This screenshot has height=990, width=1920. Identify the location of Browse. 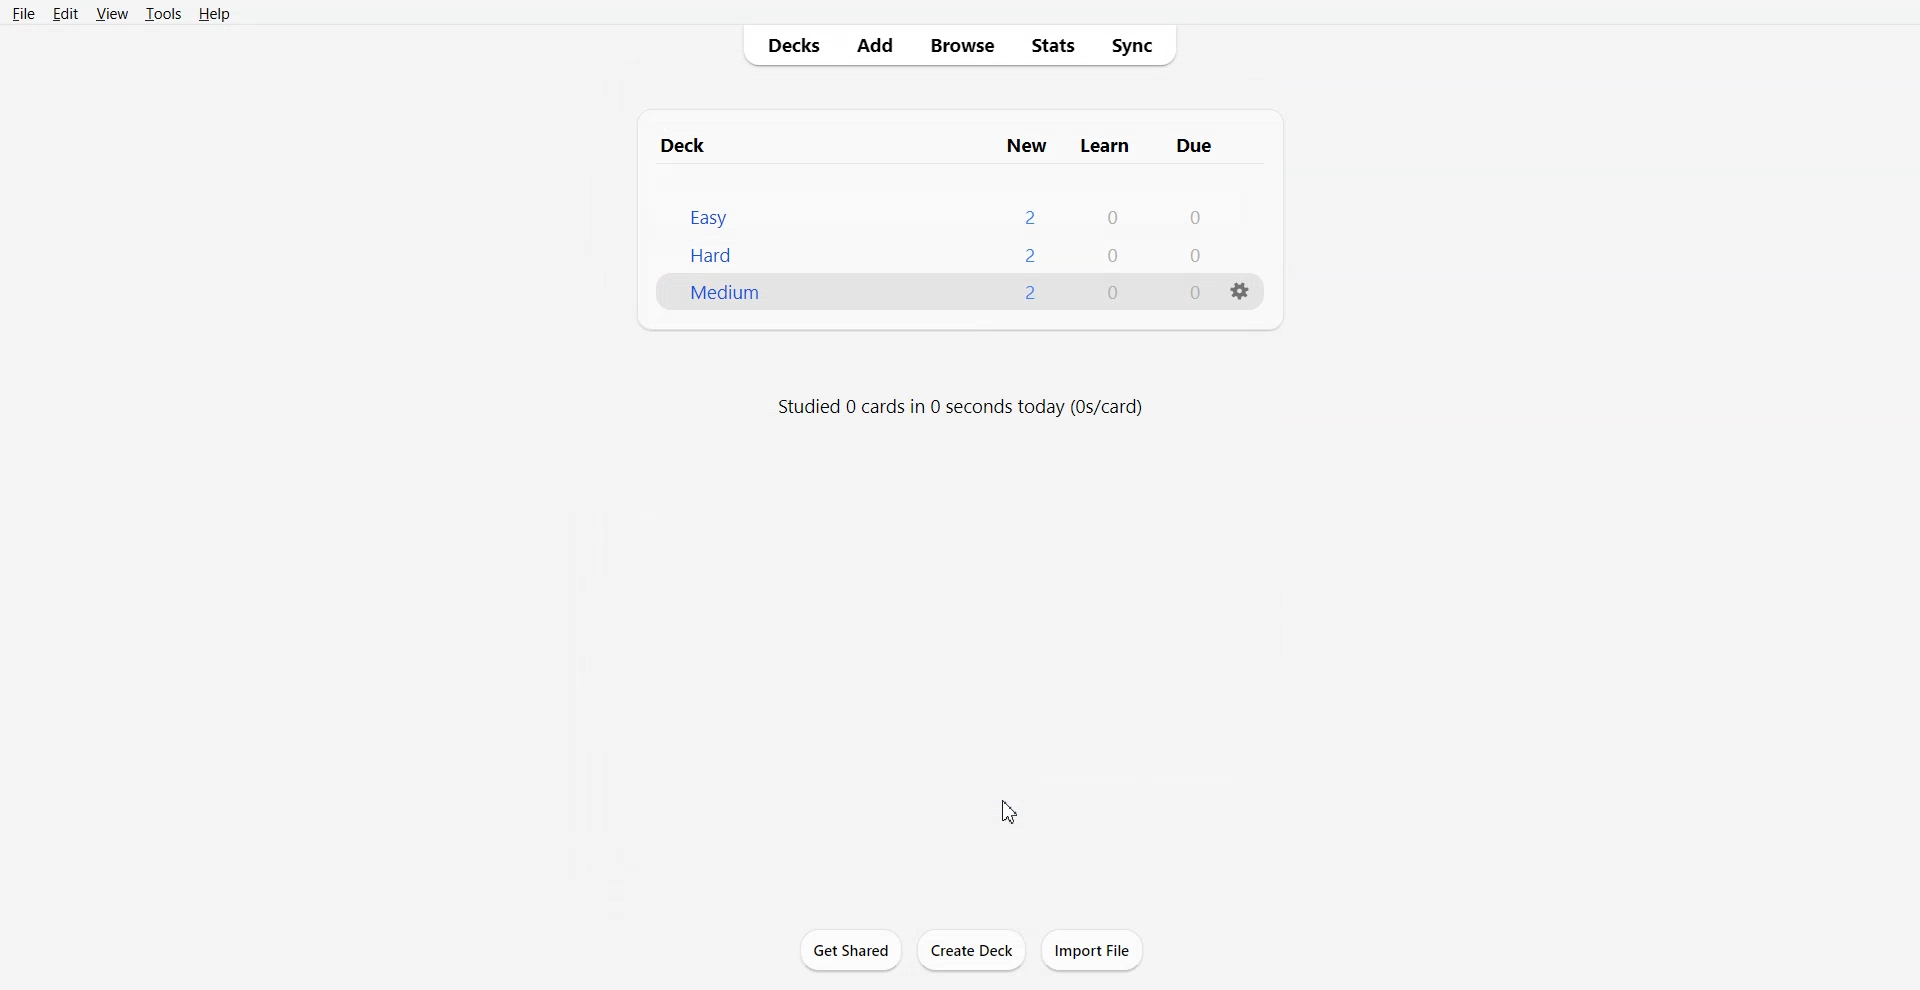
(964, 46).